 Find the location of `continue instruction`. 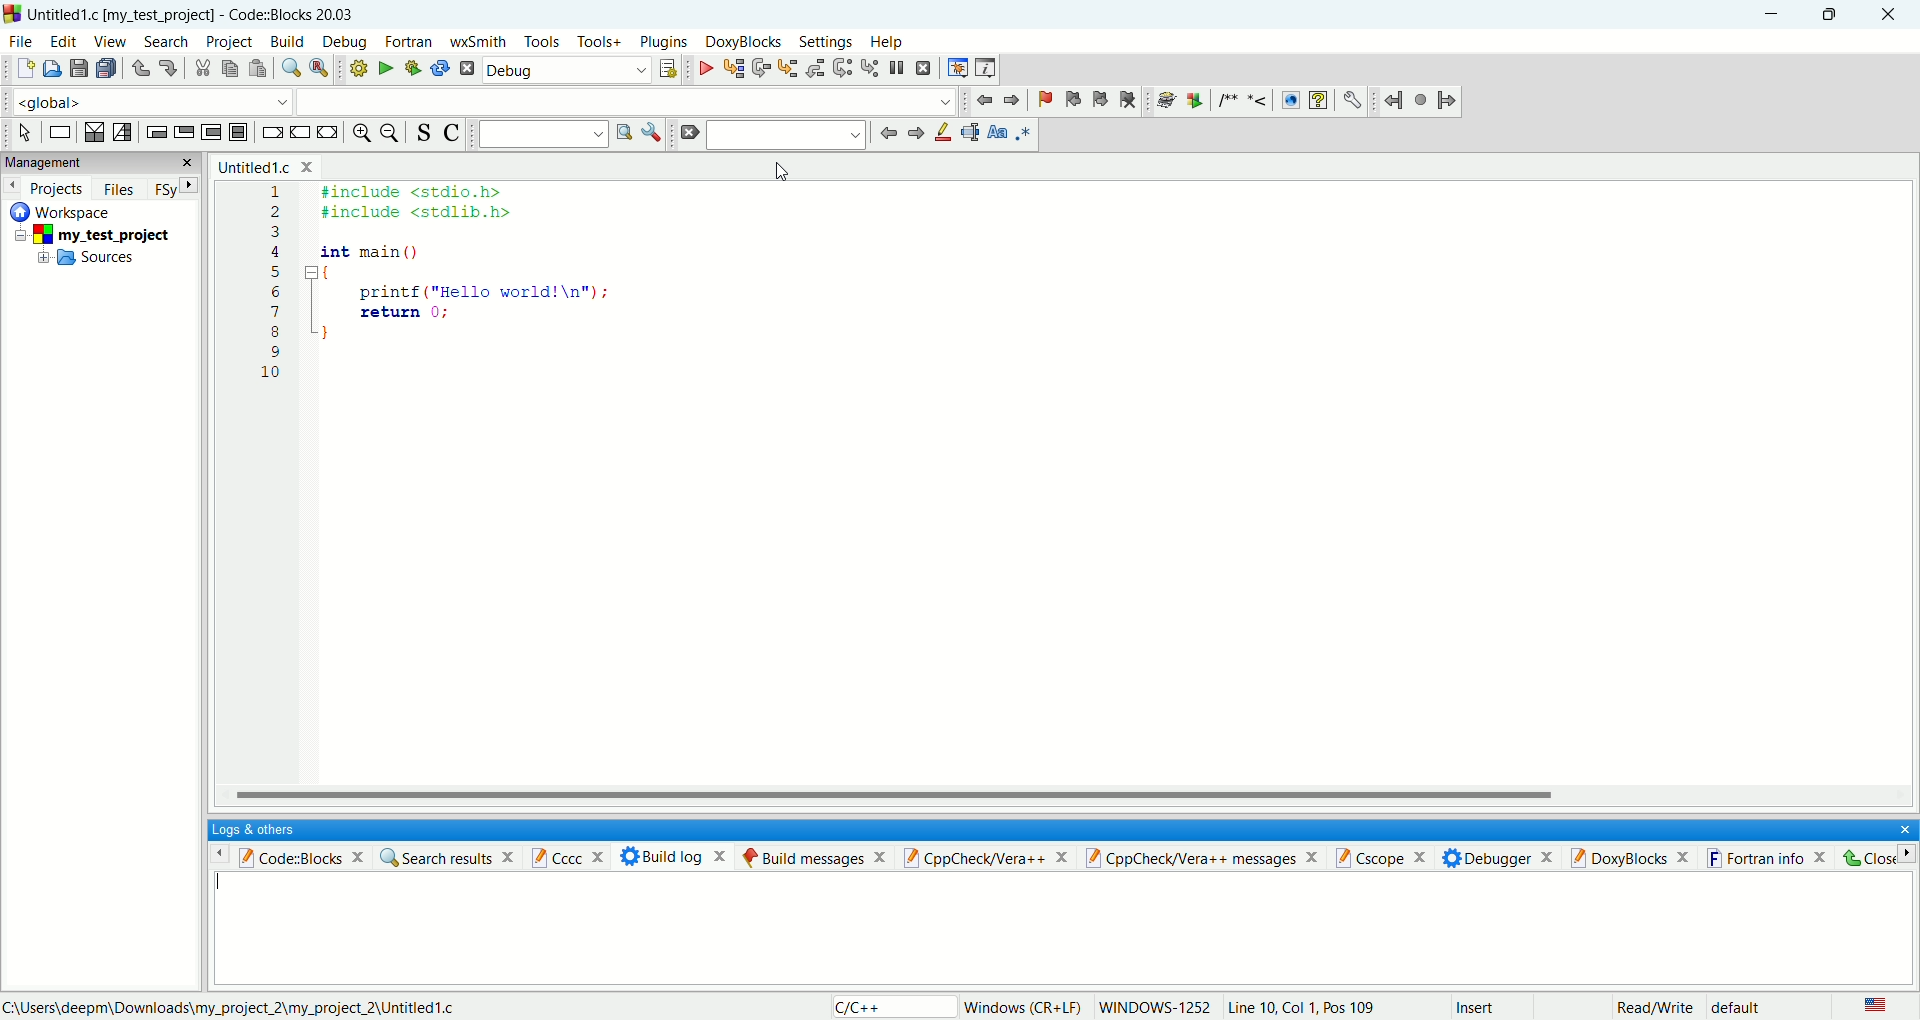

continue instruction is located at coordinates (301, 131).